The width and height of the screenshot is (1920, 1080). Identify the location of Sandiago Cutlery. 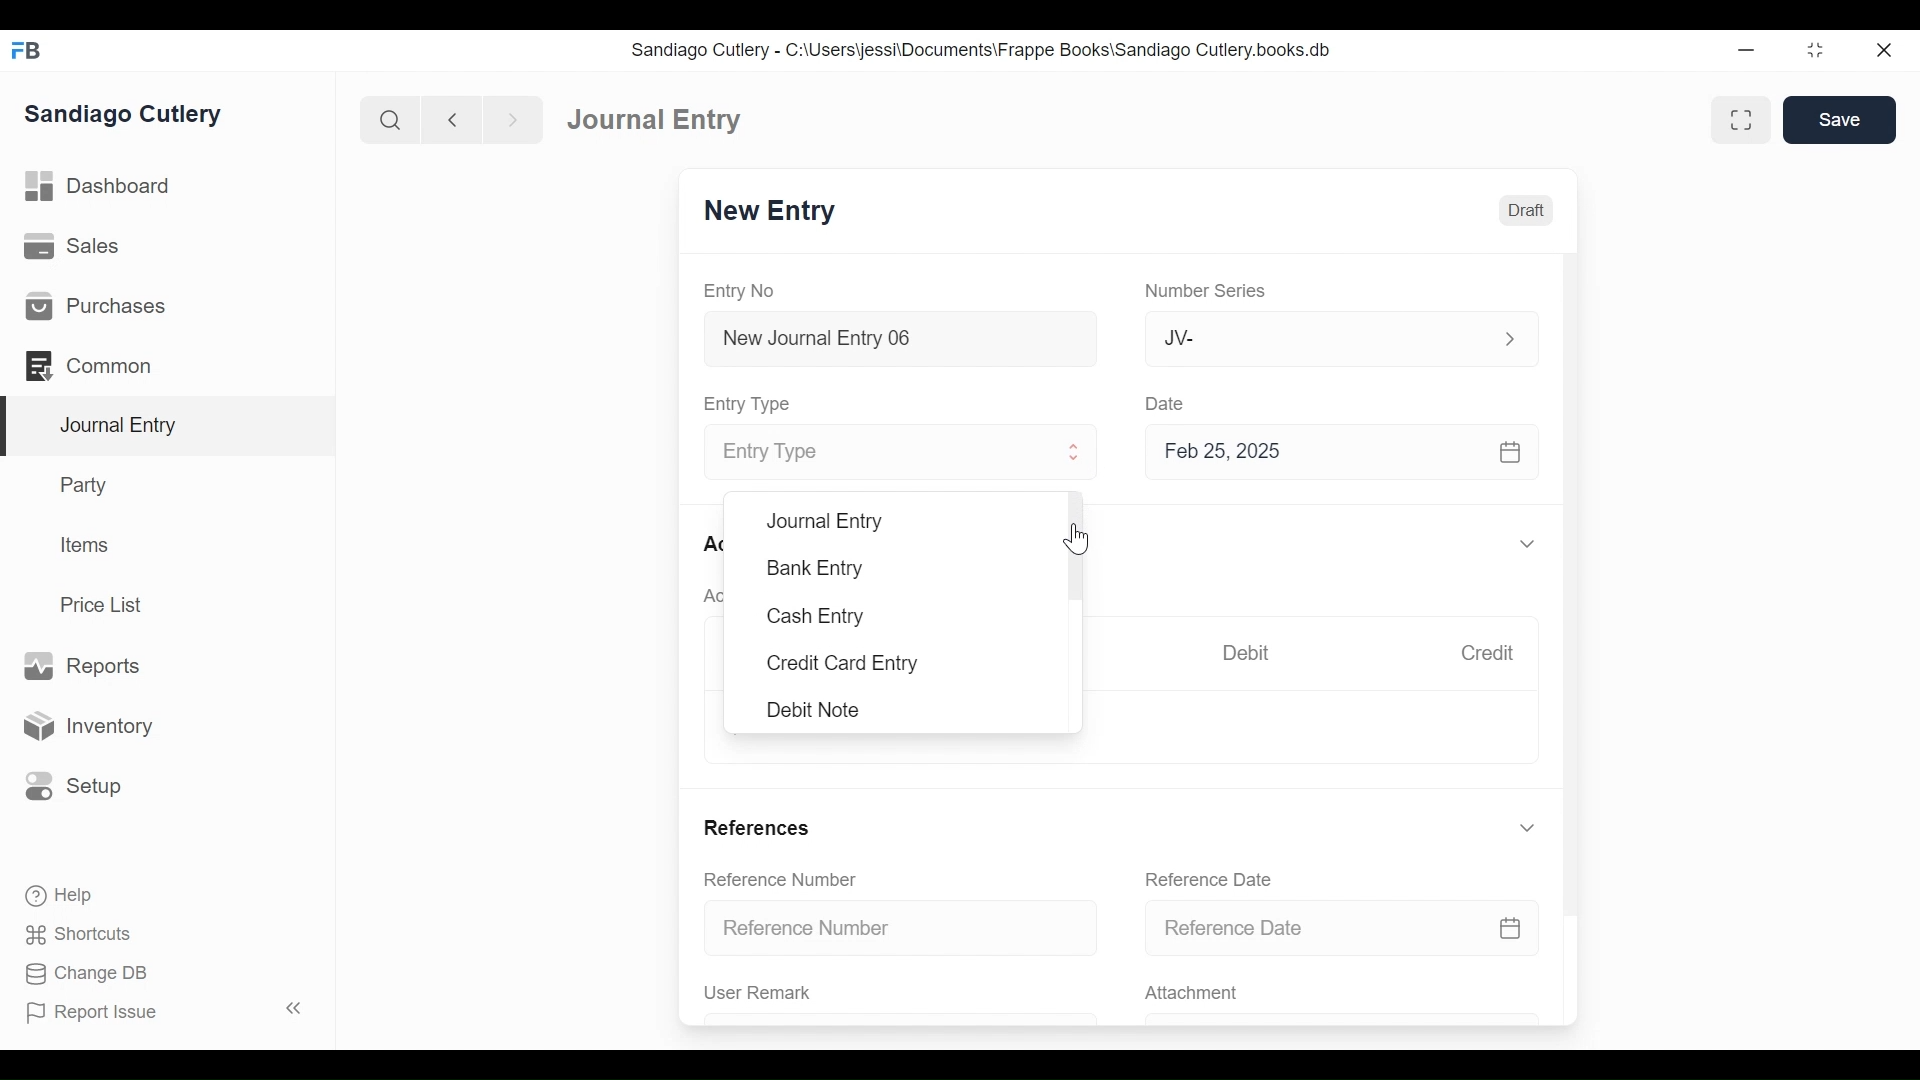
(126, 115).